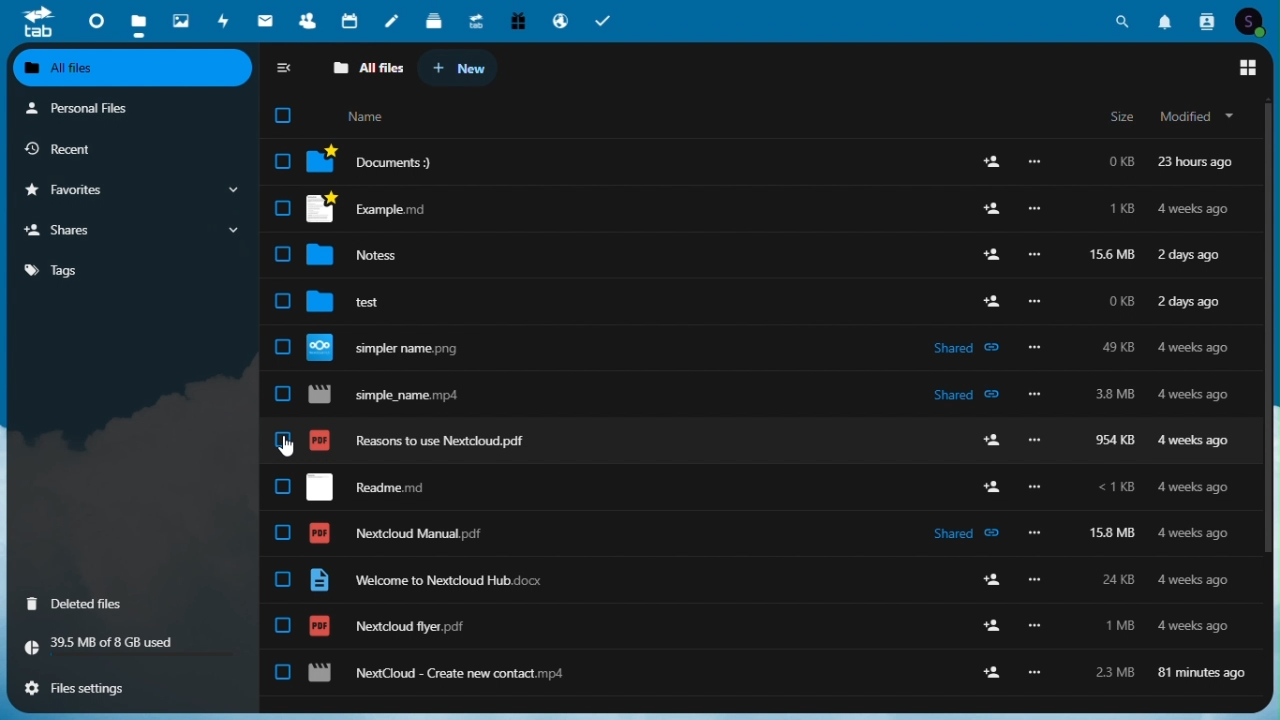 The image size is (1280, 720). I want to click on simpler name.png, so click(399, 347).